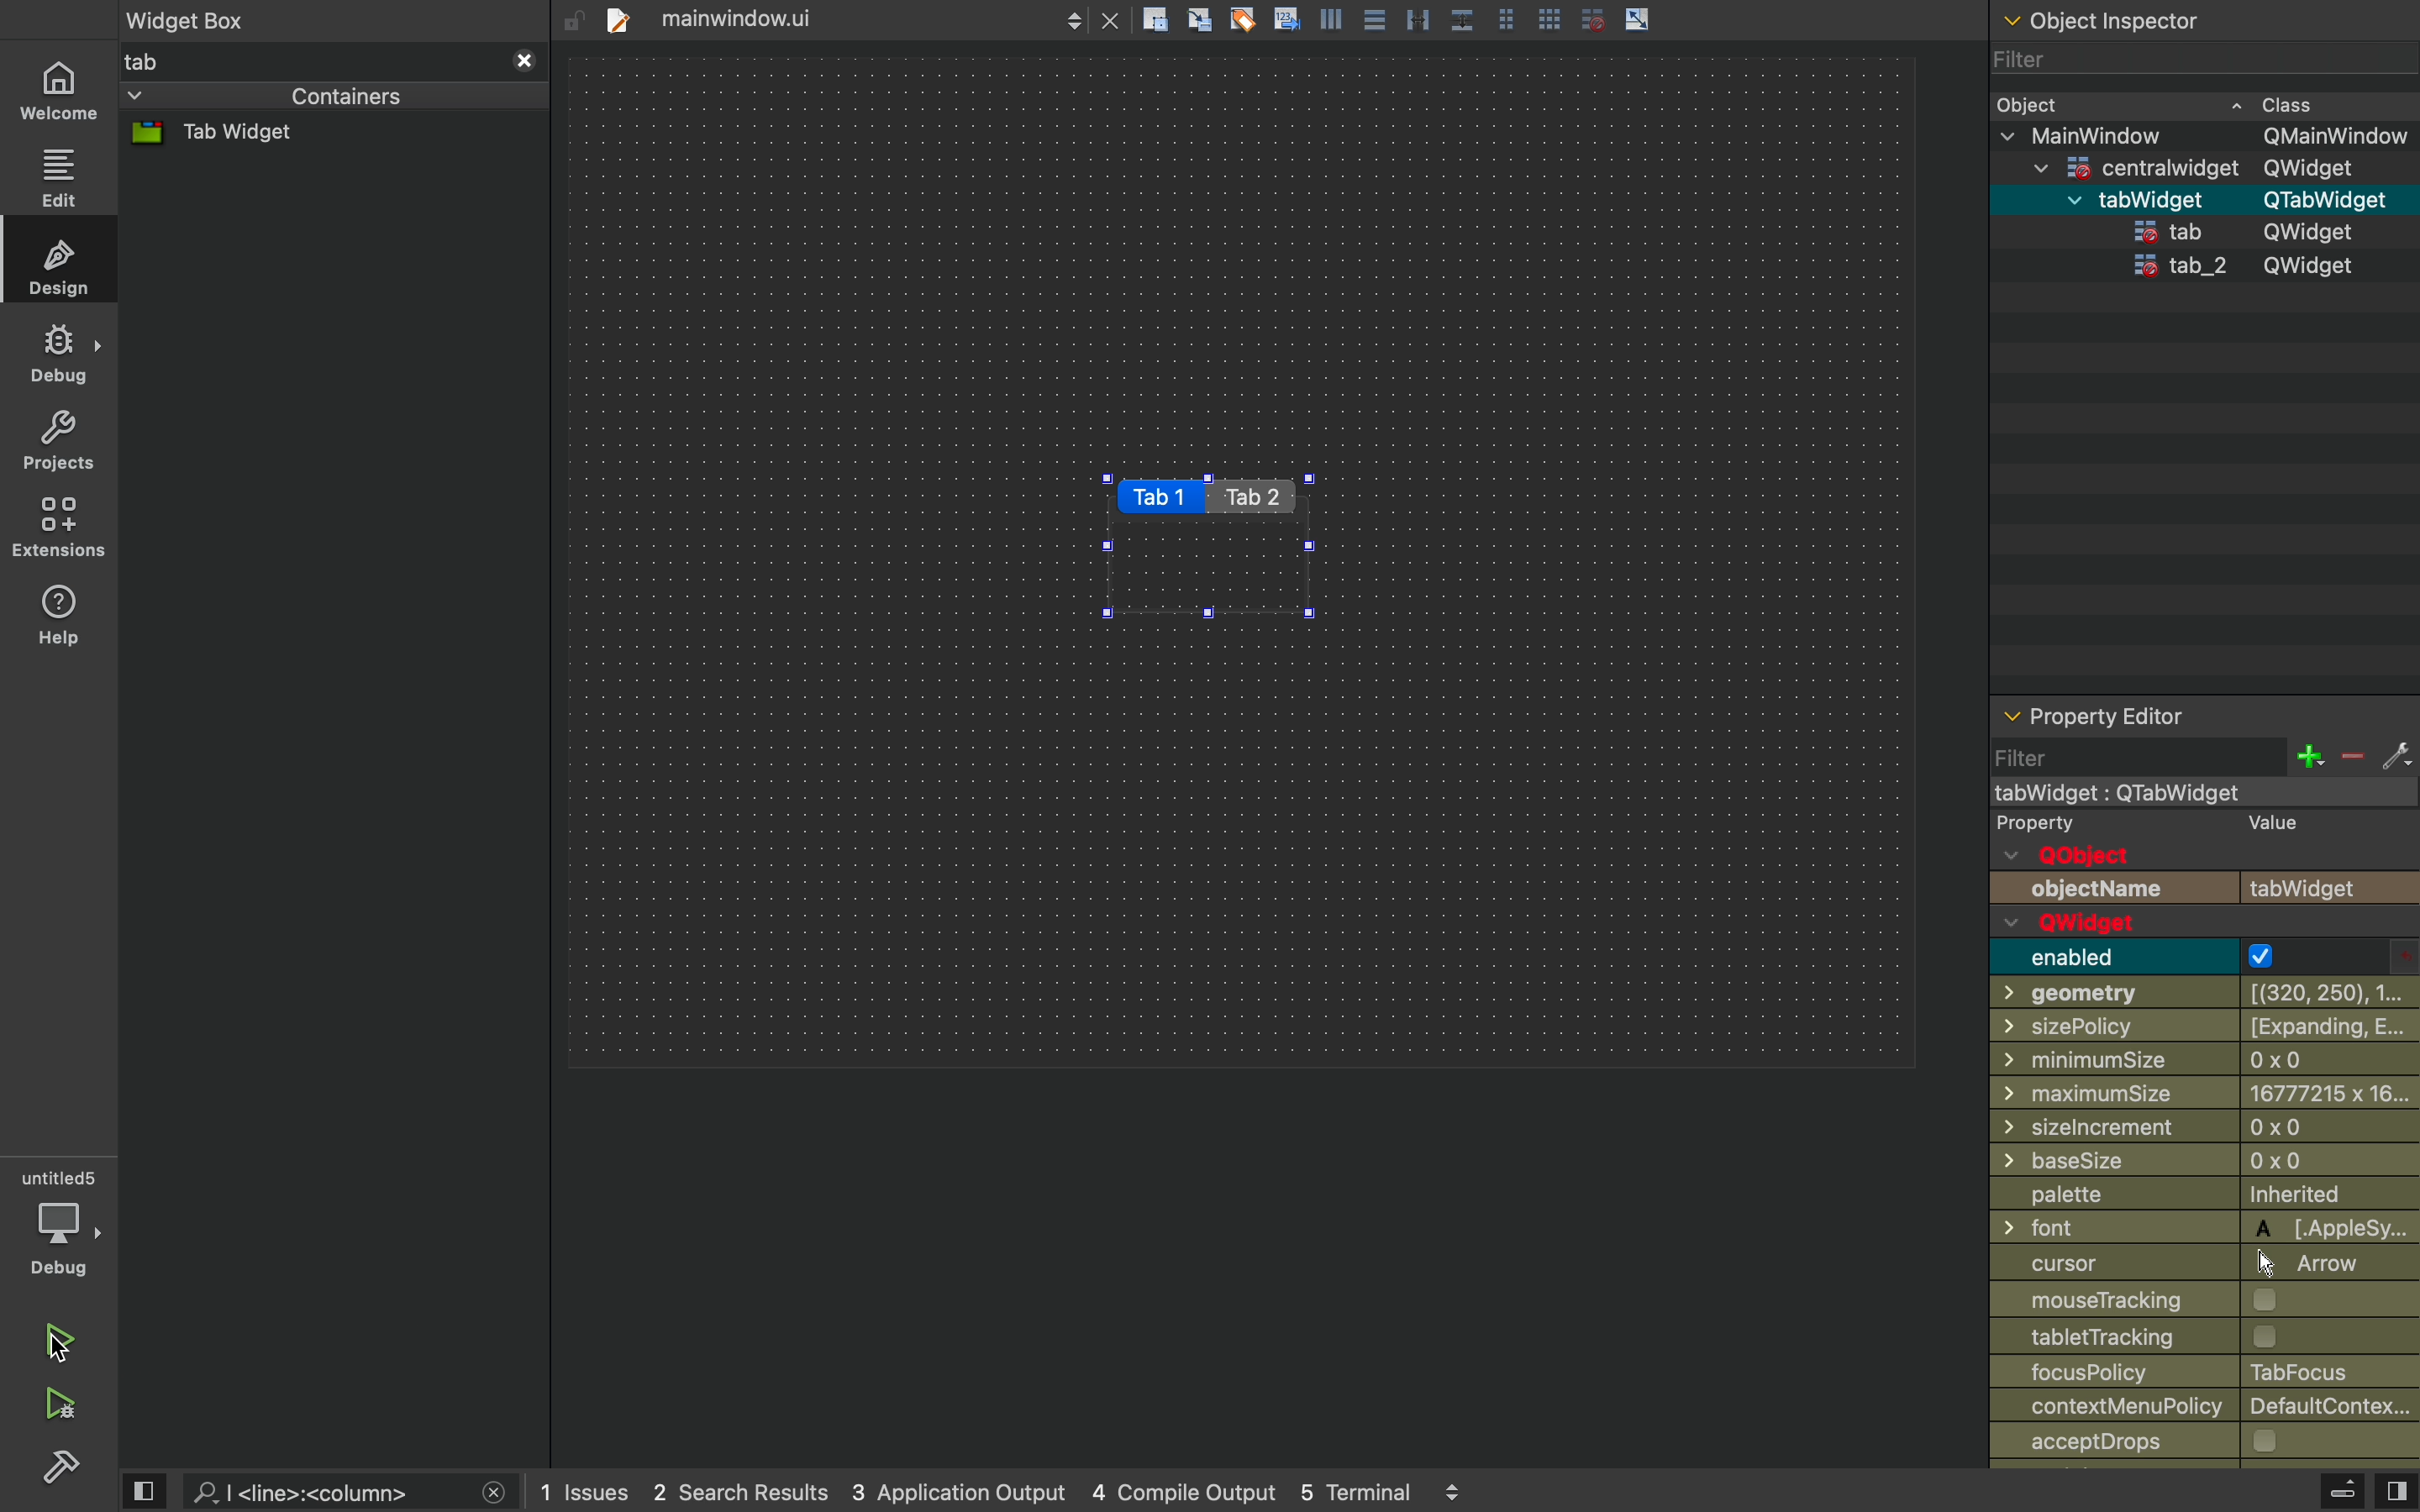 This screenshot has height=1512, width=2420. Describe the element at coordinates (2203, 199) in the screenshot. I see `tabwidget` at that location.